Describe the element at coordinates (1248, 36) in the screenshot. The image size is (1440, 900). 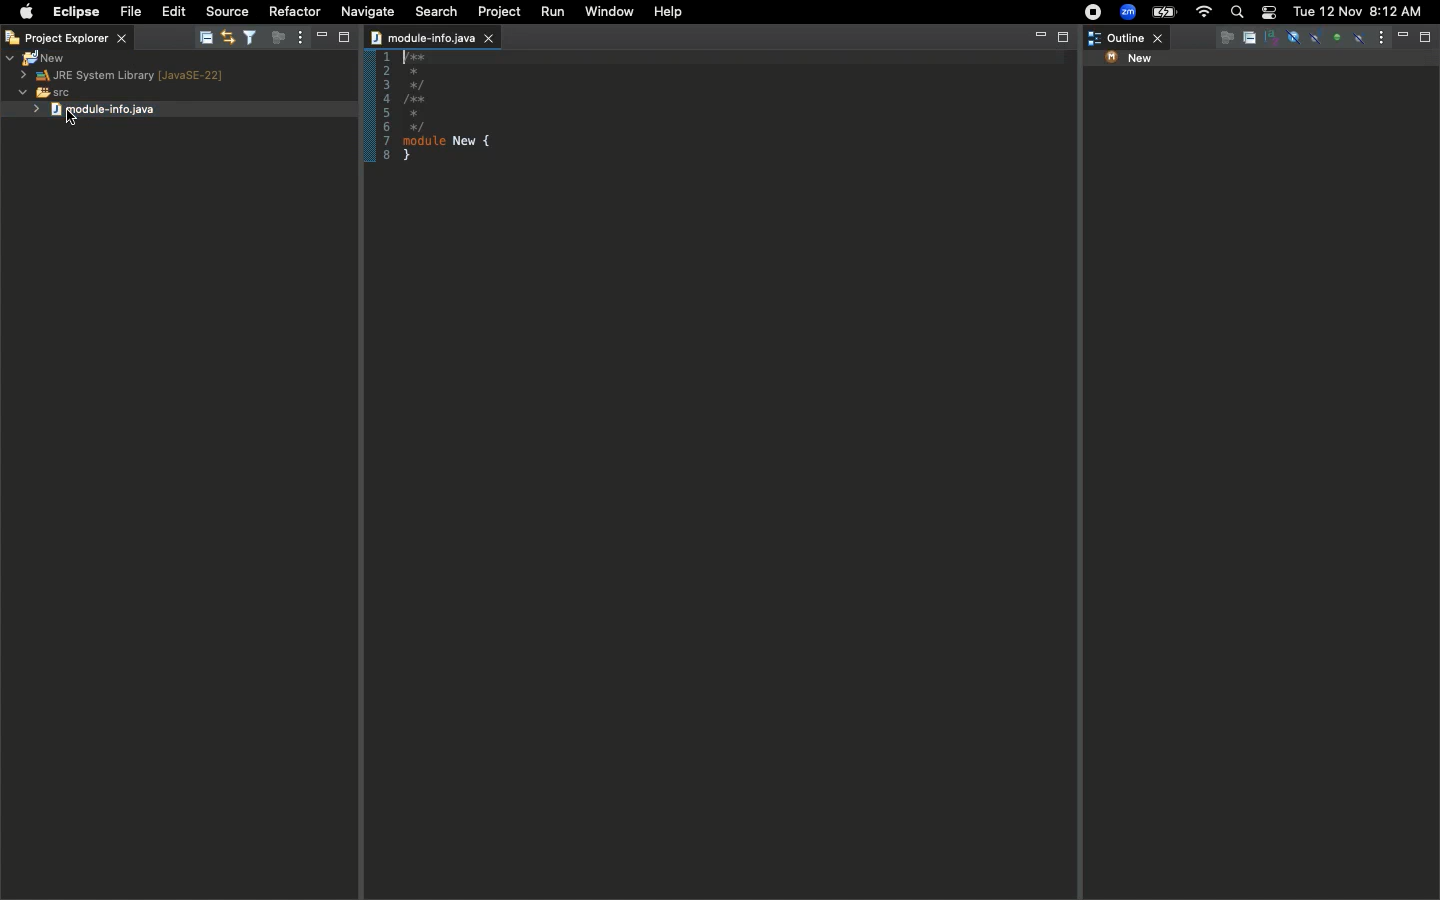
I see `` at that location.